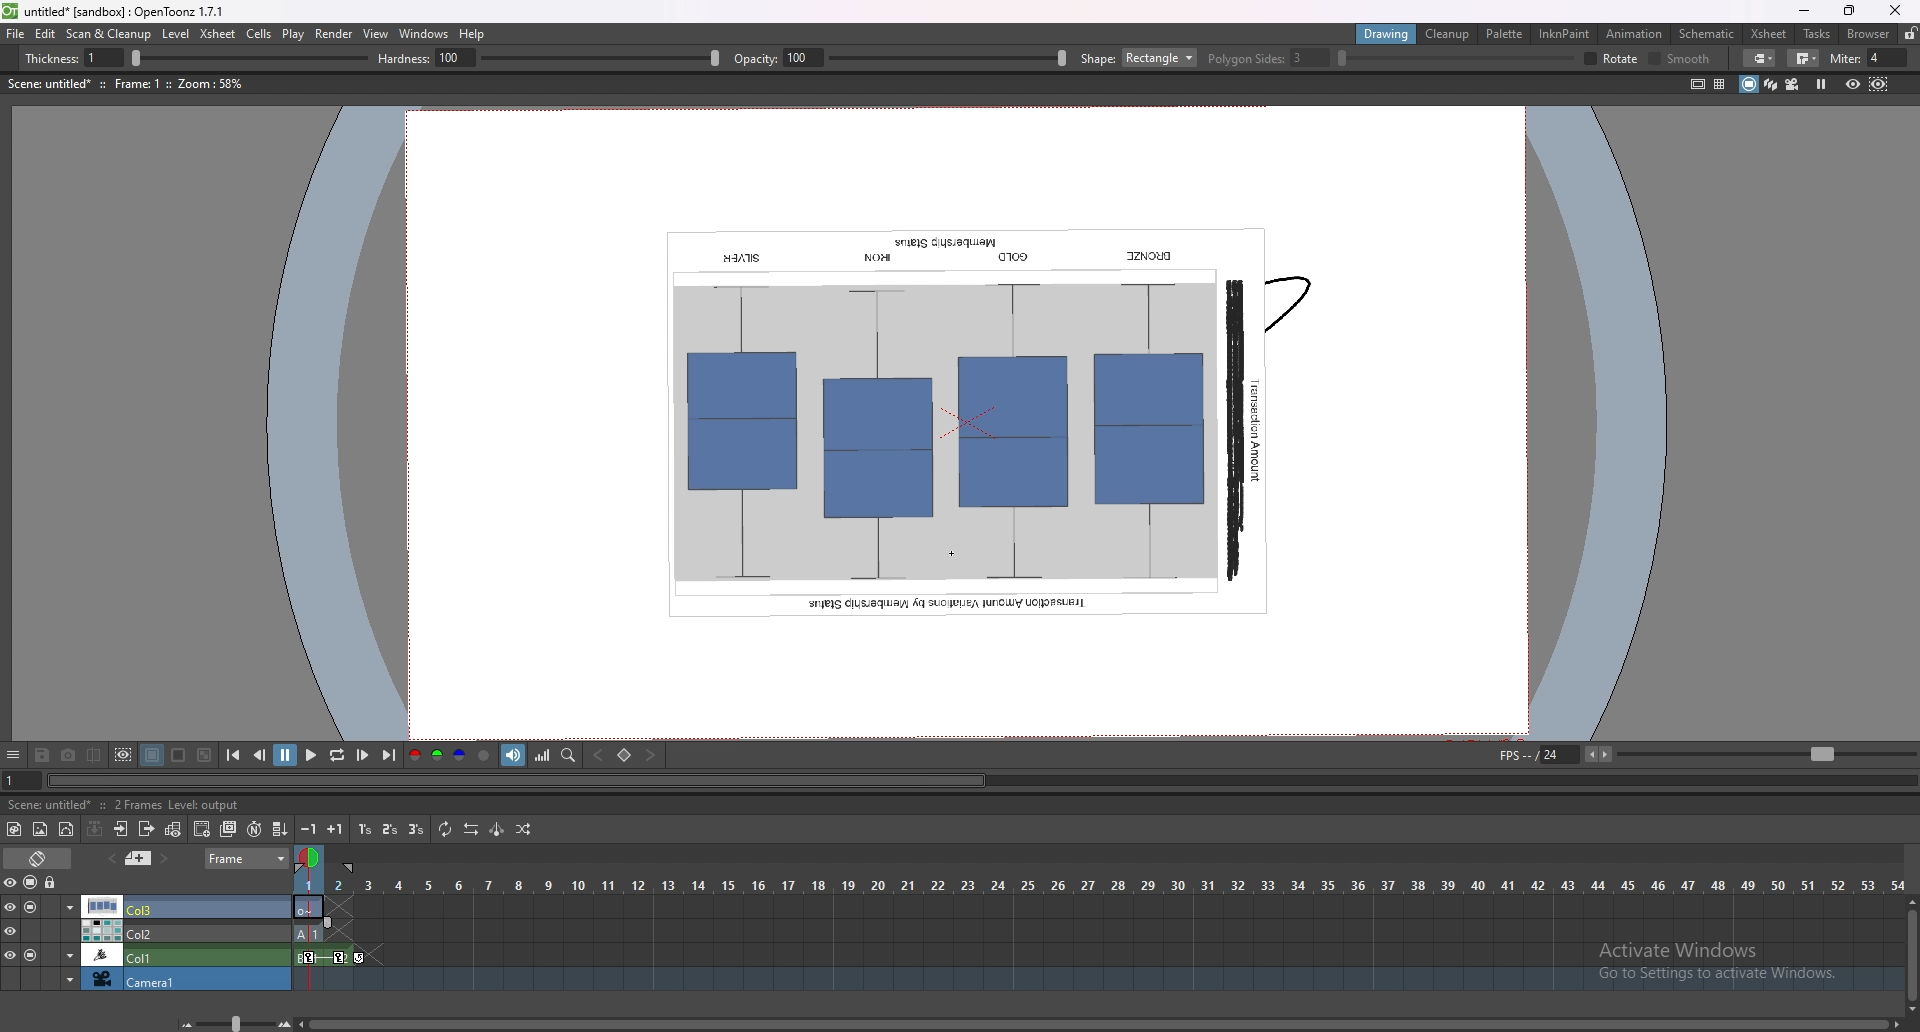  What do you see at coordinates (33, 882) in the screenshot?
I see `visibility camera stand lock` at bounding box center [33, 882].